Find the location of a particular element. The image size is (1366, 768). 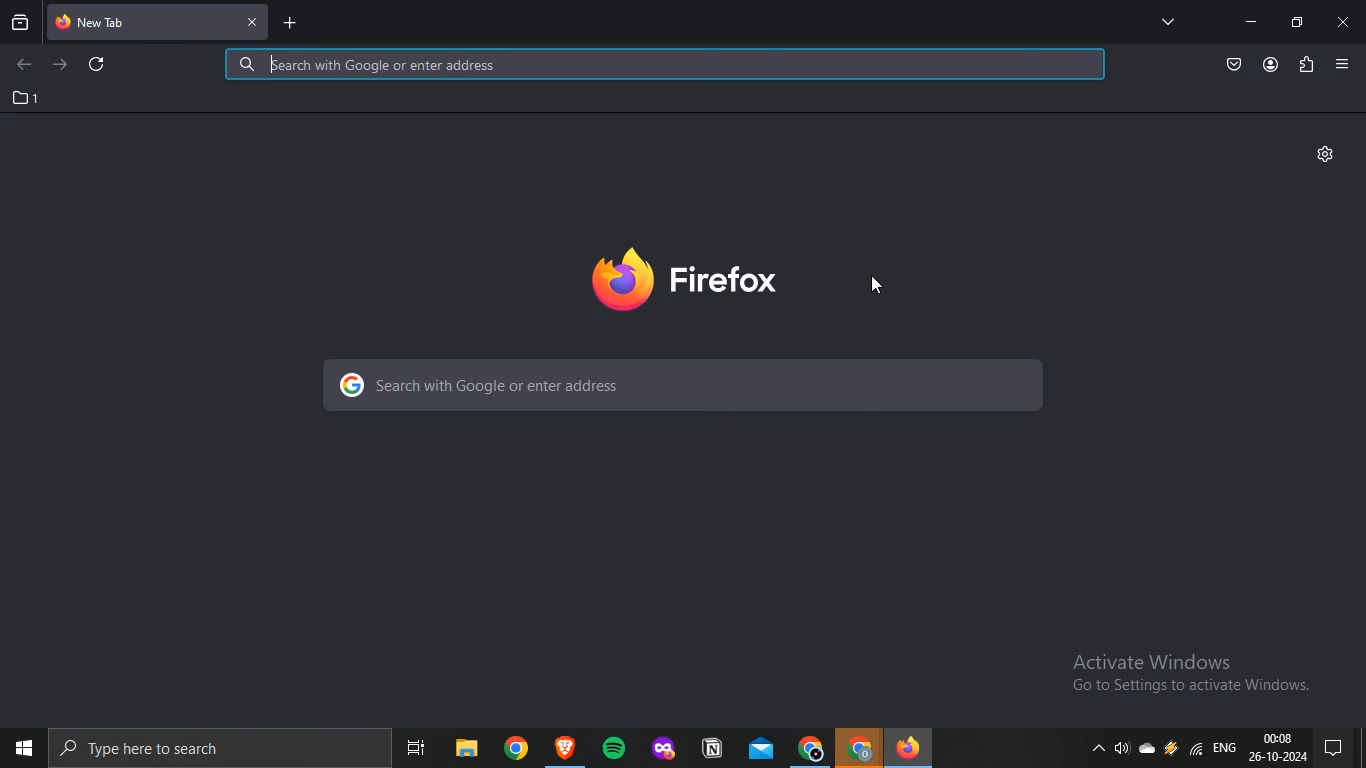

app icon is located at coordinates (565, 744).